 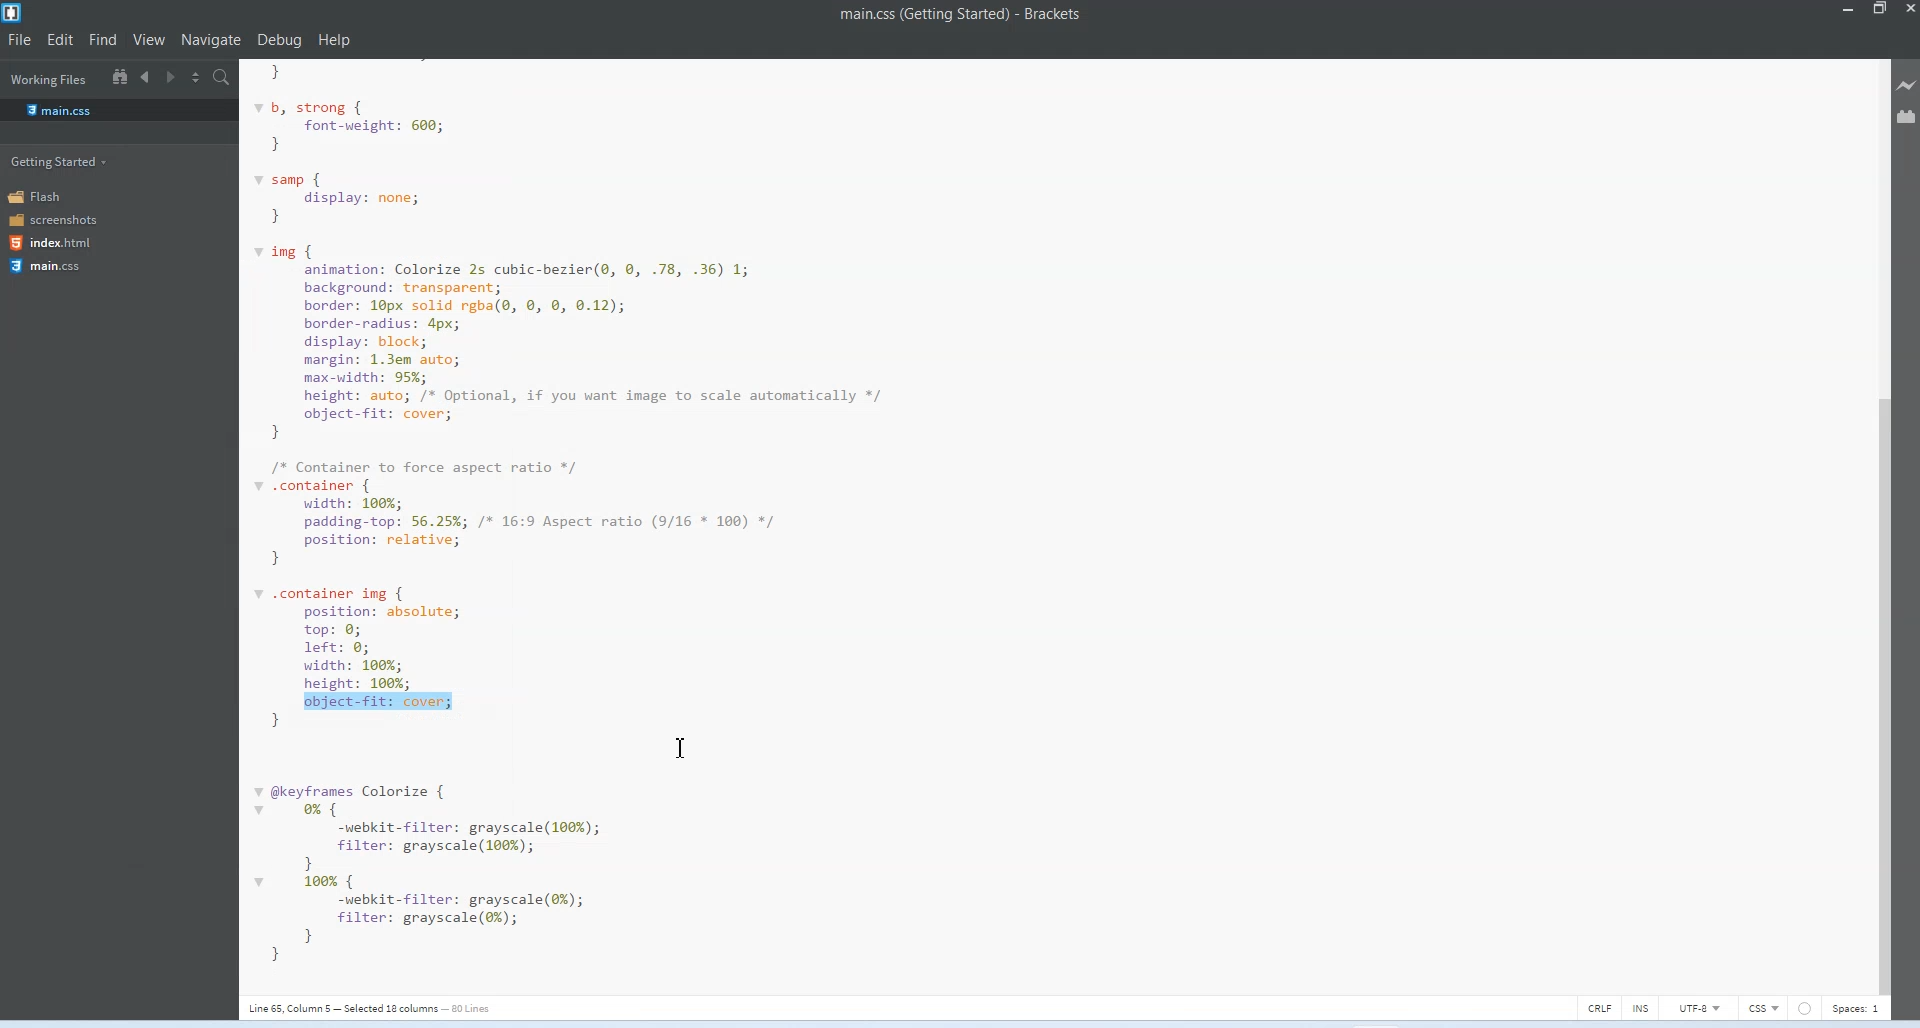 I want to click on Image Aspect ratio and Color Displayed code for end result image output, so click(x=589, y=516).